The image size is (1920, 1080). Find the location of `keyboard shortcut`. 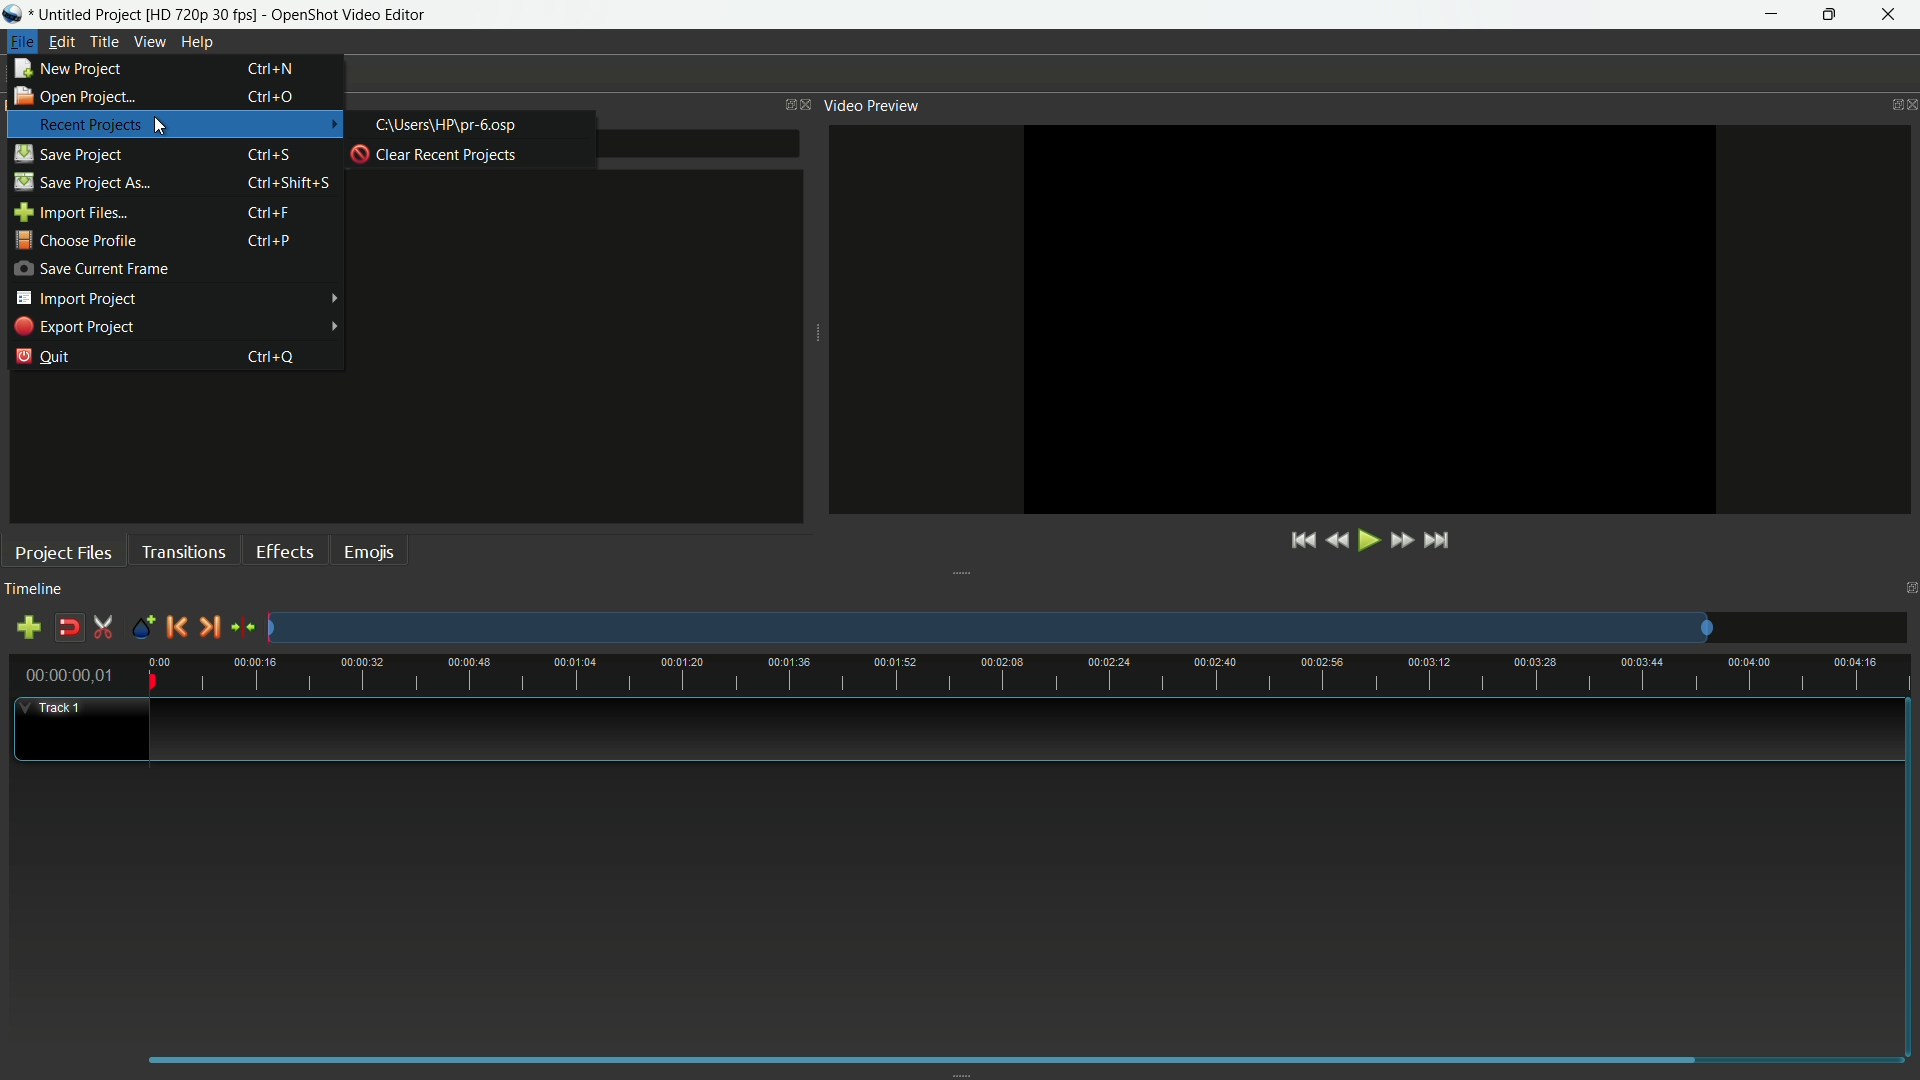

keyboard shortcut is located at coordinates (289, 183).